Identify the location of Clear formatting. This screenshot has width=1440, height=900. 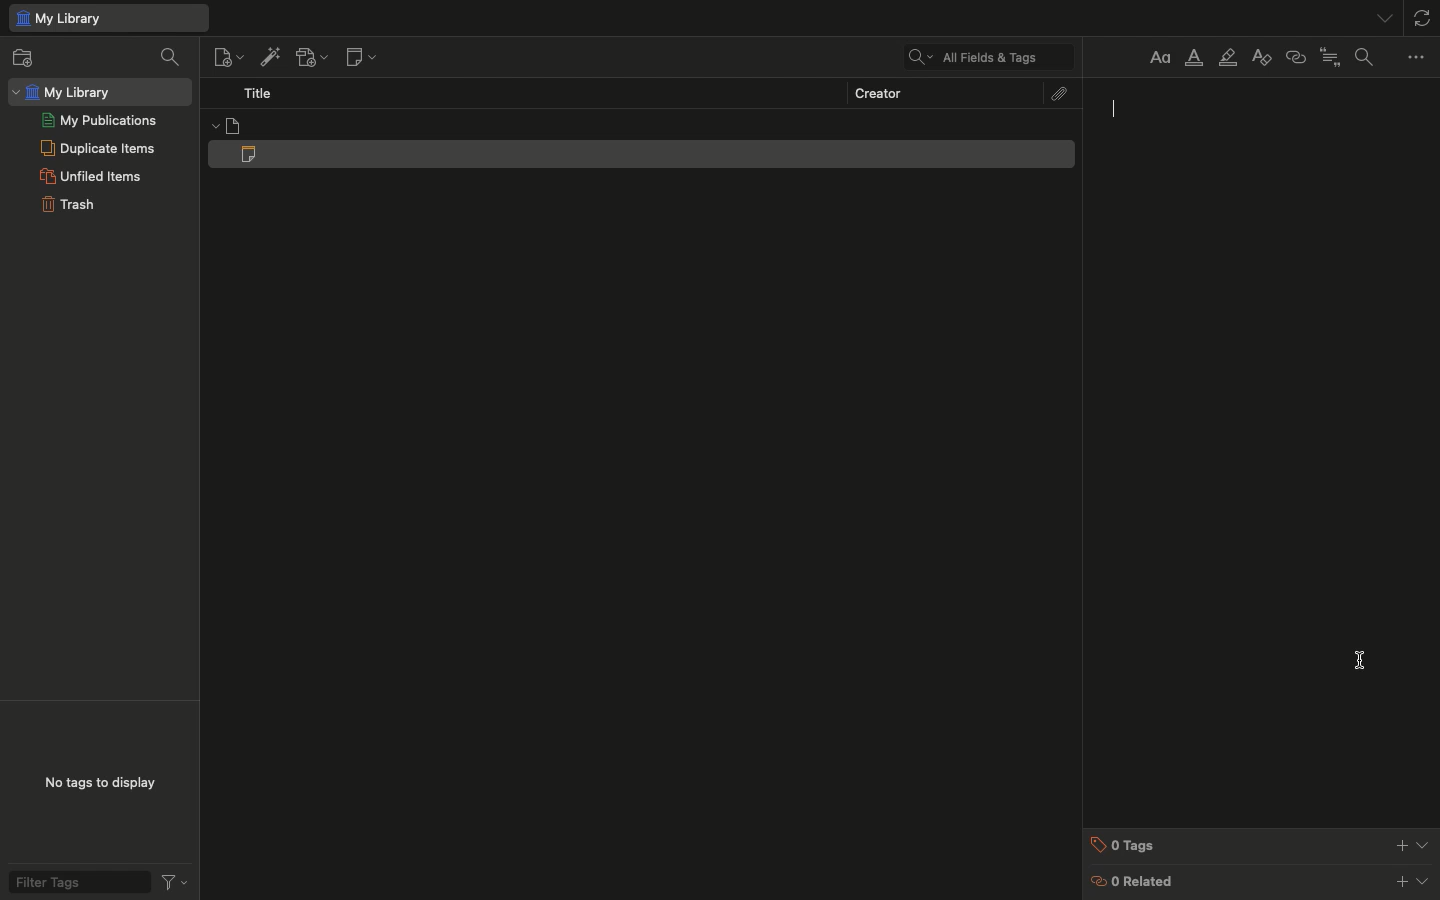
(1261, 57).